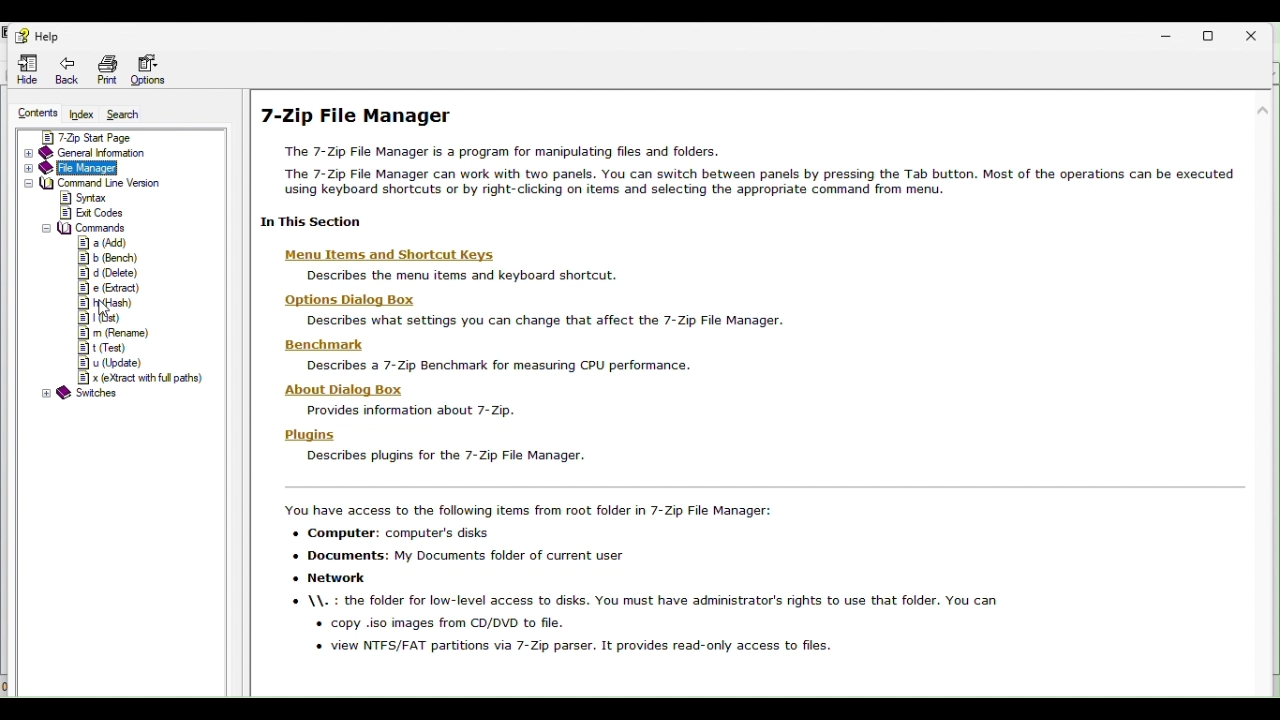 The image size is (1280, 720). What do you see at coordinates (24, 67) in the screenshot?
I see `Hide` at bounding box center [24, 67].